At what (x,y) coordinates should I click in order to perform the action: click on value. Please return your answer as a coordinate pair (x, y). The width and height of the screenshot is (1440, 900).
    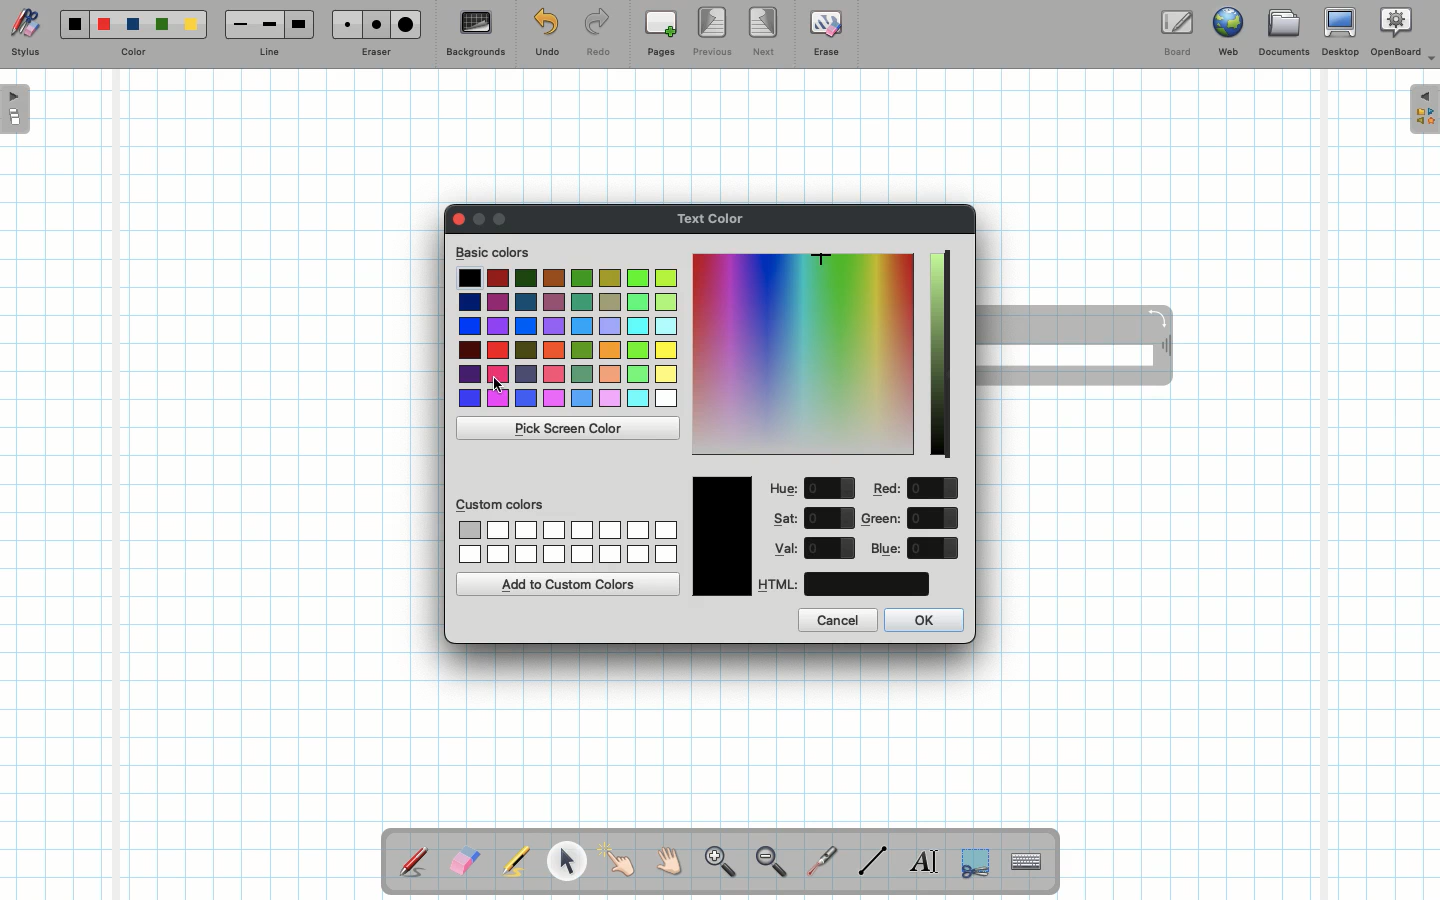
    Looking at the image, I should click on (830, 518).